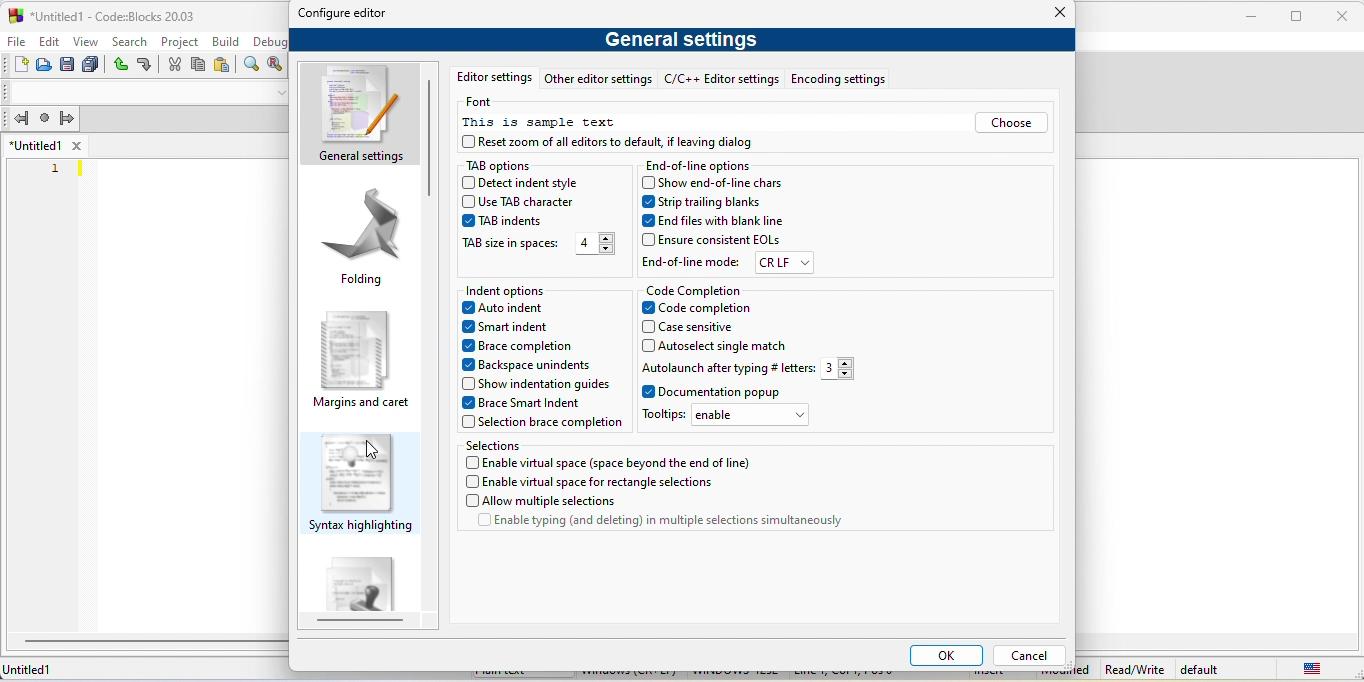 This screenshot has height=682, width=1364. What do you see at coordinates (498, 166) in the screenshot?
I see `tab option` at bounding box center [498, 166].